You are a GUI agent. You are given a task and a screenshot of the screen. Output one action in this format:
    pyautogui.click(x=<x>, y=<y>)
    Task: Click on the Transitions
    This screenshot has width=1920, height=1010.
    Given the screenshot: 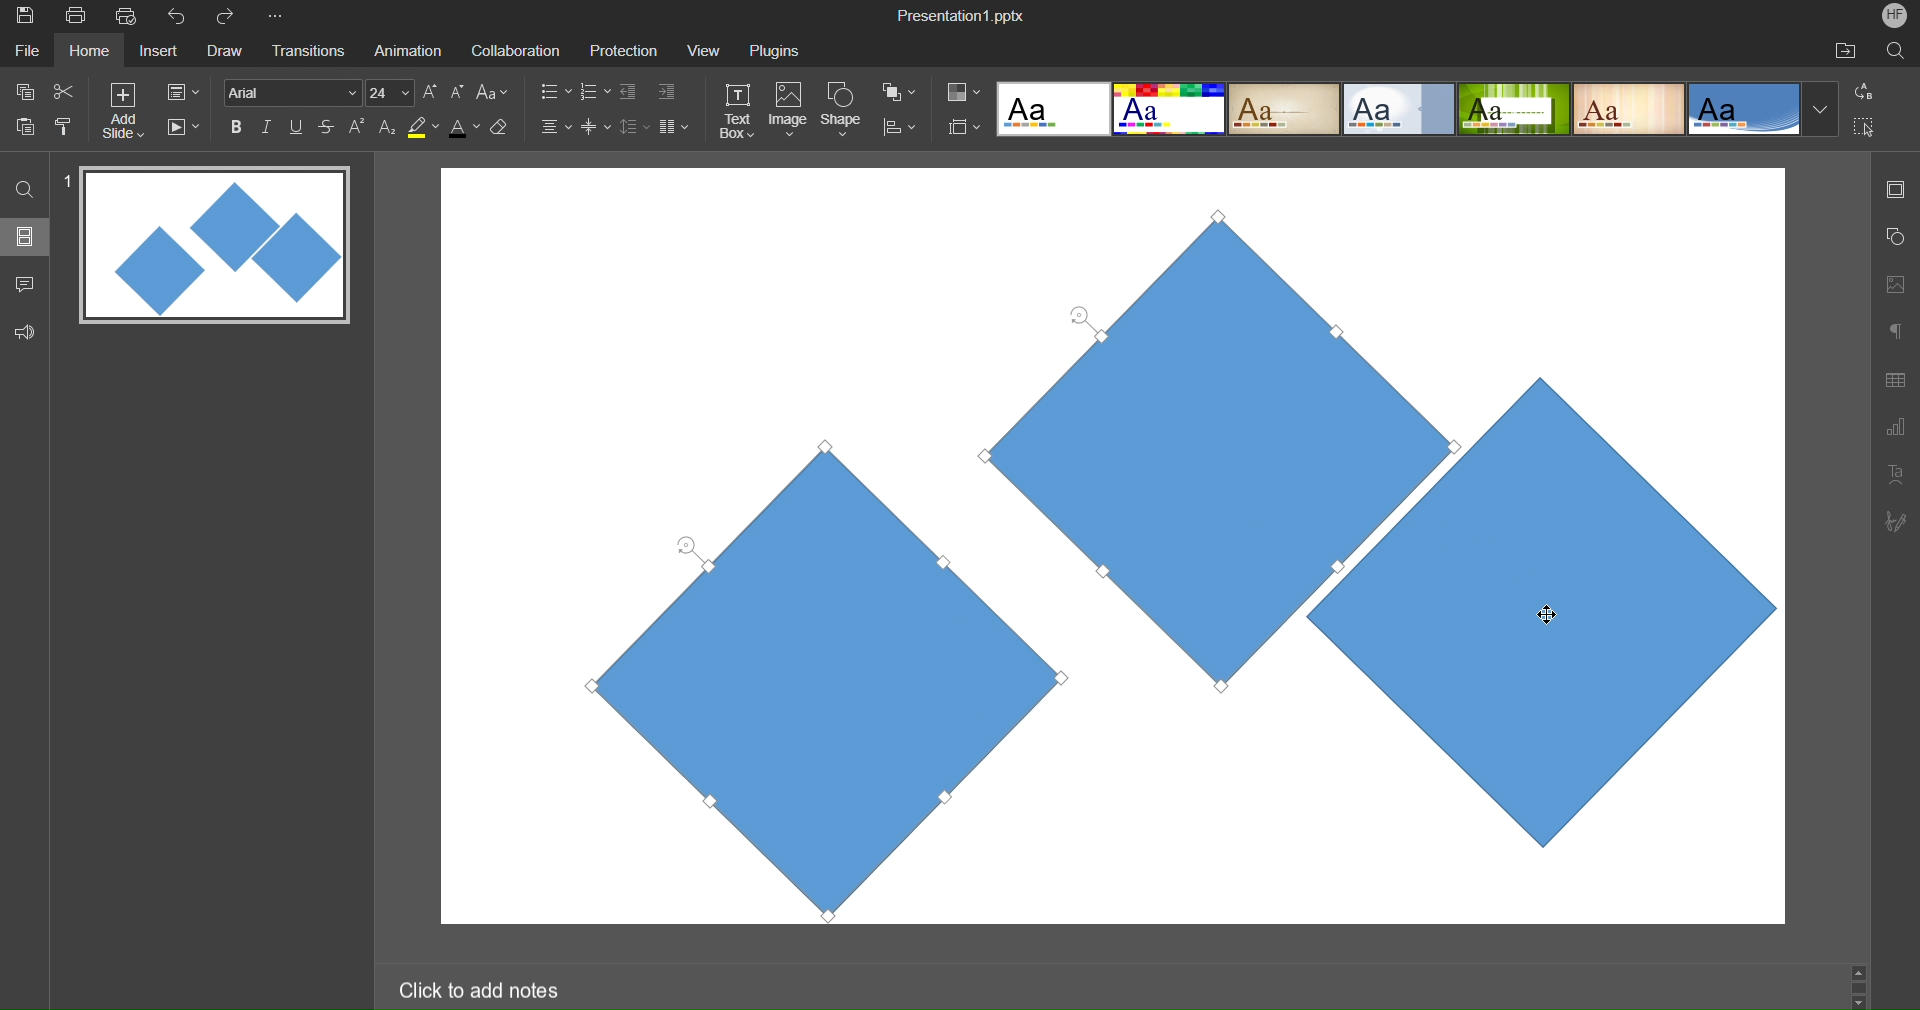 What is the action you would take?
    pyautogui.click(x=306, y=52)
    